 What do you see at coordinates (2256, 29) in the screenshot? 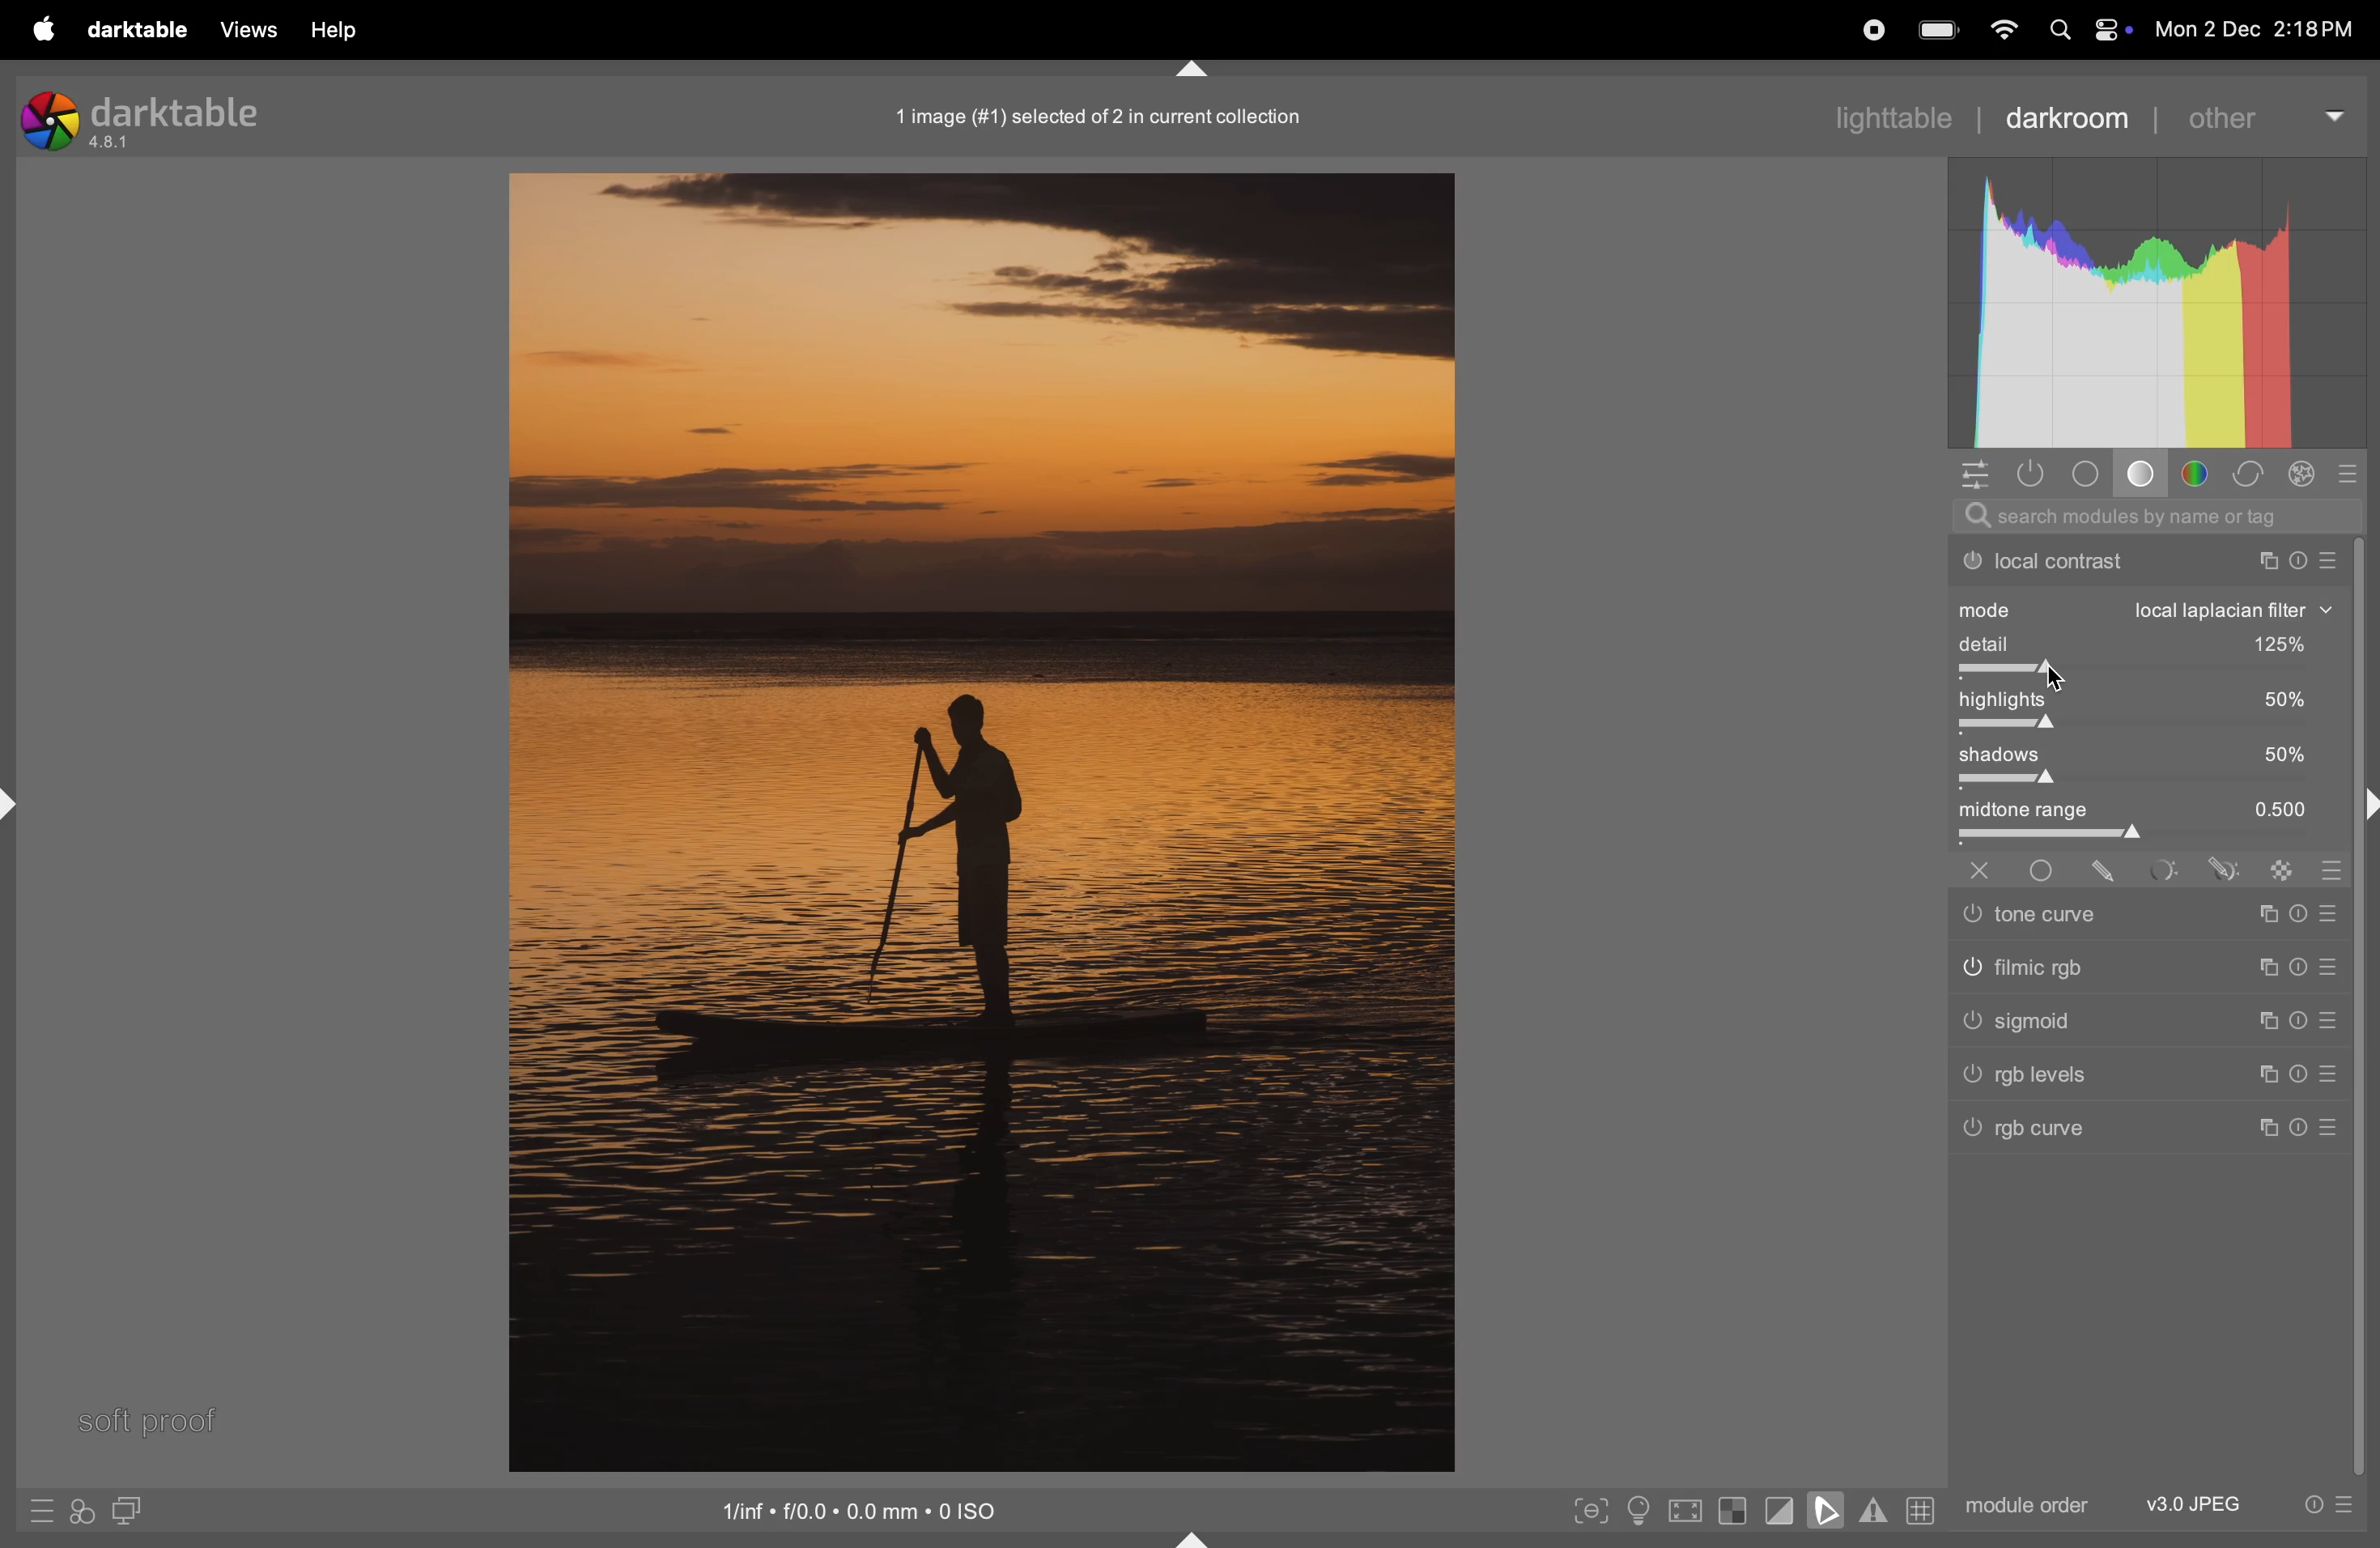
I see `dat and time` at bounding box center [2256, 29].